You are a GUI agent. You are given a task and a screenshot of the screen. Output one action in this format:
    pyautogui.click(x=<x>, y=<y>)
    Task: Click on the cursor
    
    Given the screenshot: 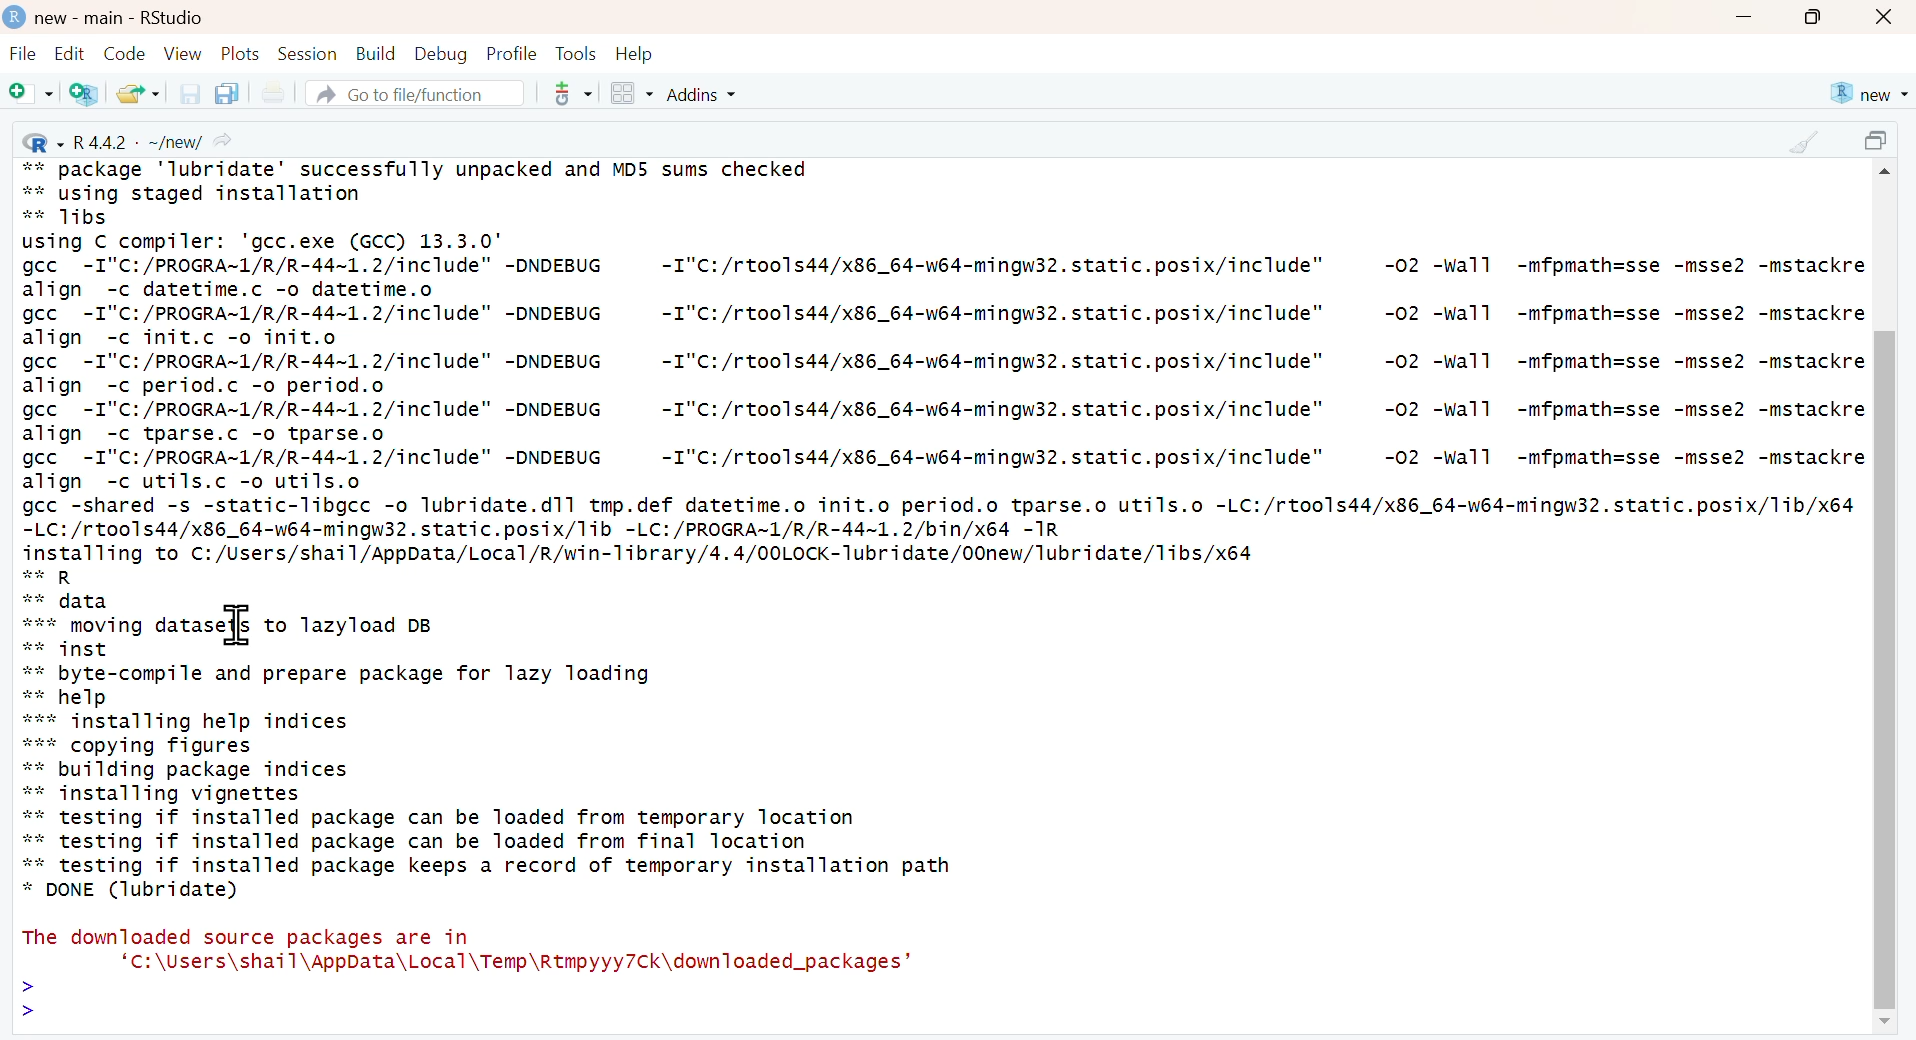 What is the action you would take?
    pyautogui.click(x=241, y=628)
    